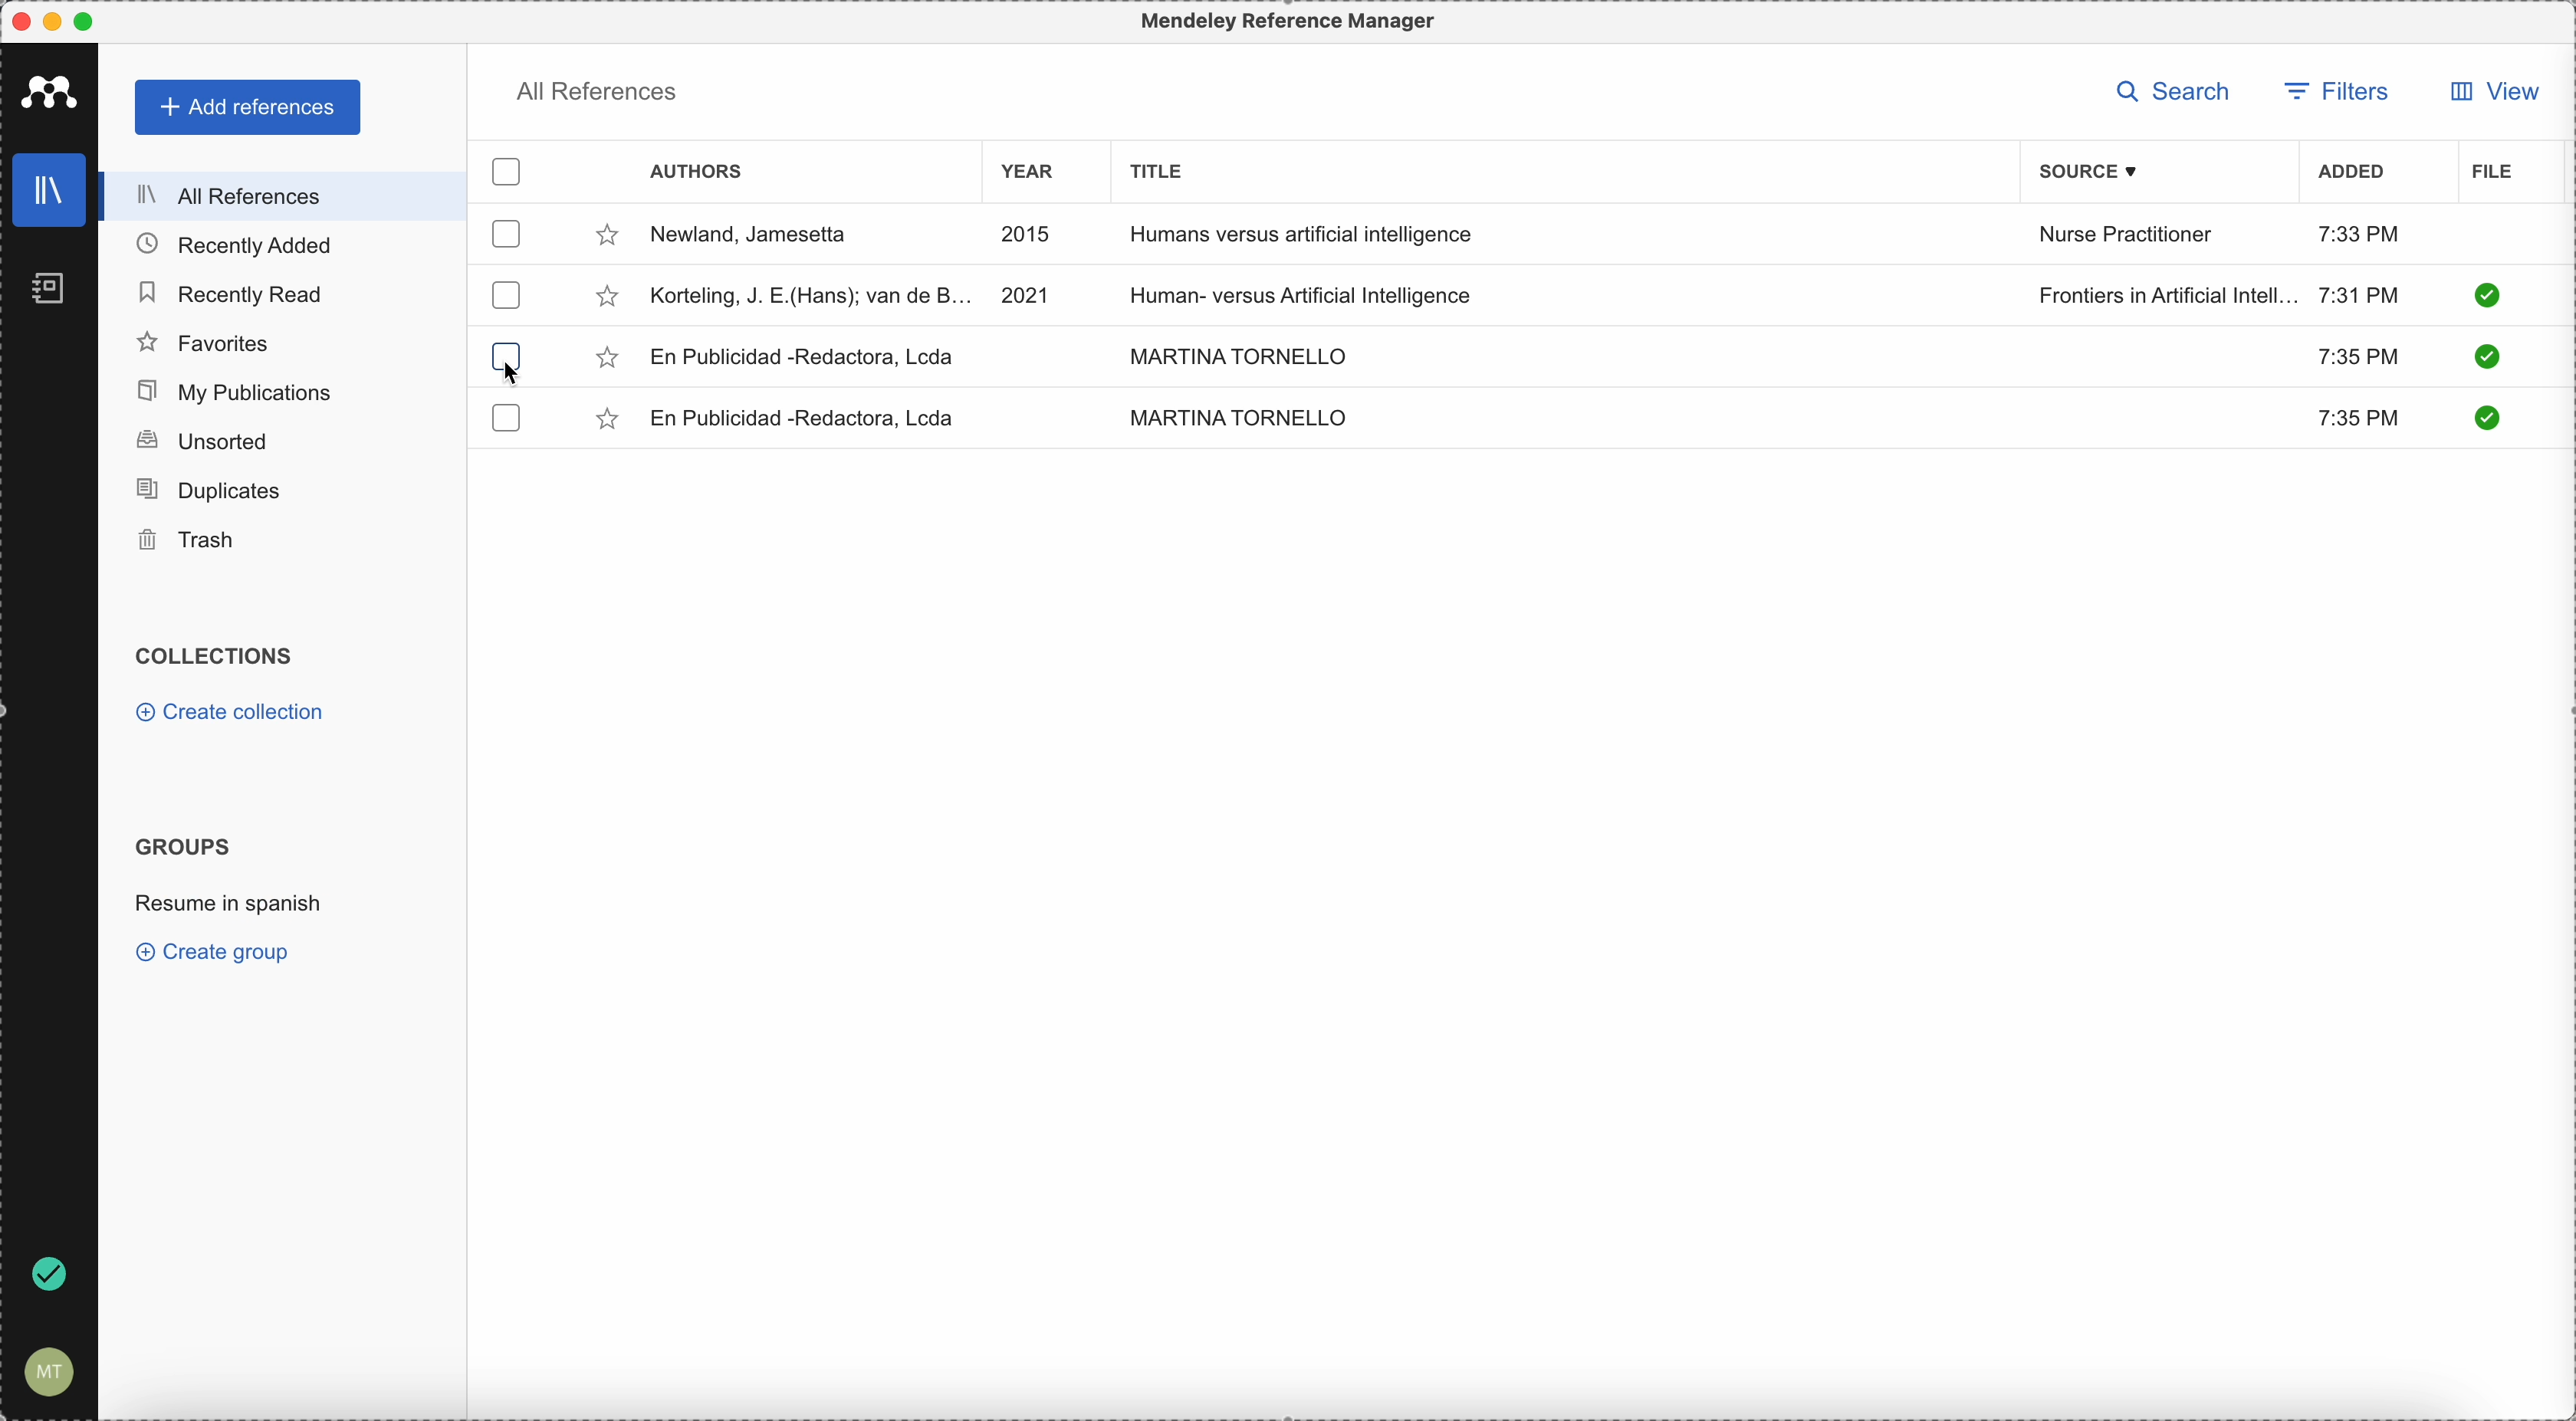 The width and height of the screenshot is (2576, 1421). Describe the element at coordinates (2352, 174) in the screenshot. I see `added` at that location.